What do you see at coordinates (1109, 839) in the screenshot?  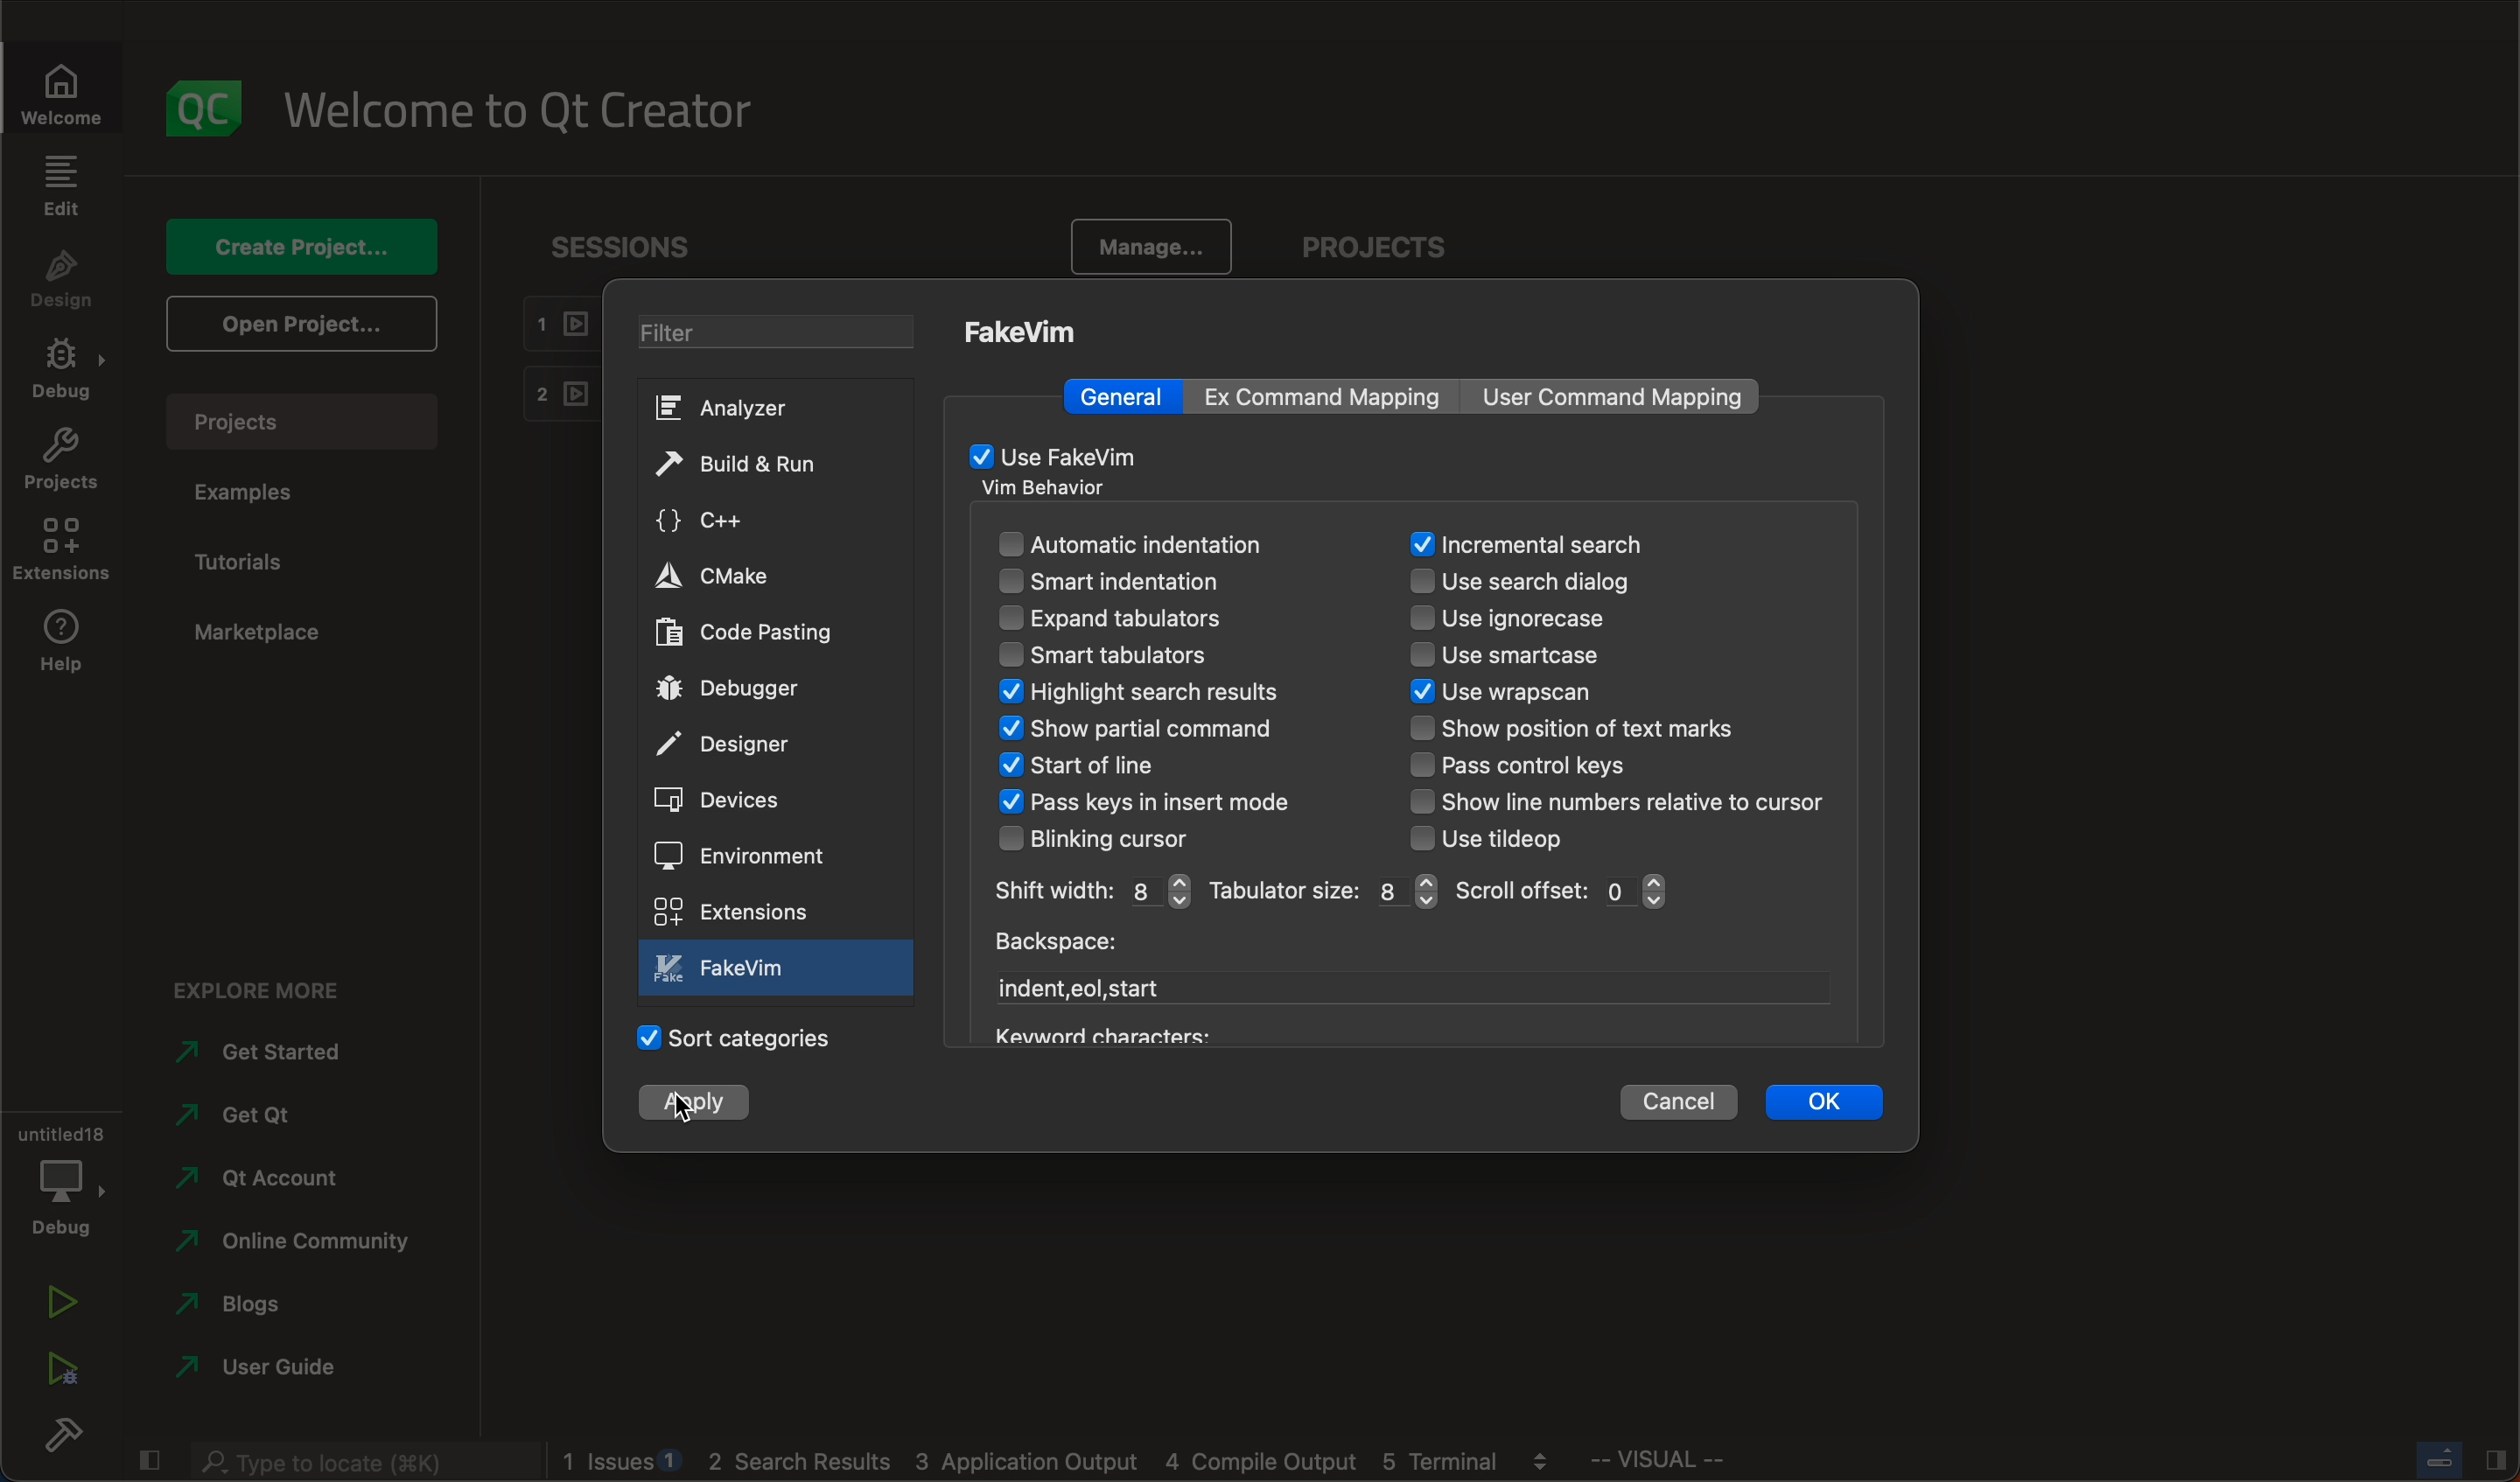 I see `blinking cursor` at bounding box center [1109, 839].